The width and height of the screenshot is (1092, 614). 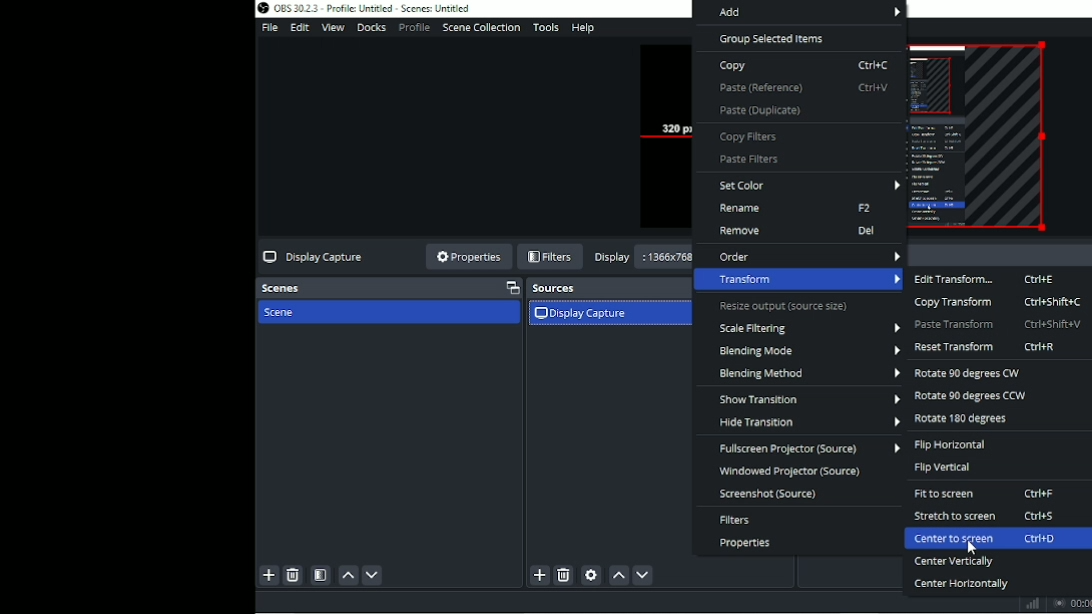 I want to click on Center to screen, so click(x=987, y=538).